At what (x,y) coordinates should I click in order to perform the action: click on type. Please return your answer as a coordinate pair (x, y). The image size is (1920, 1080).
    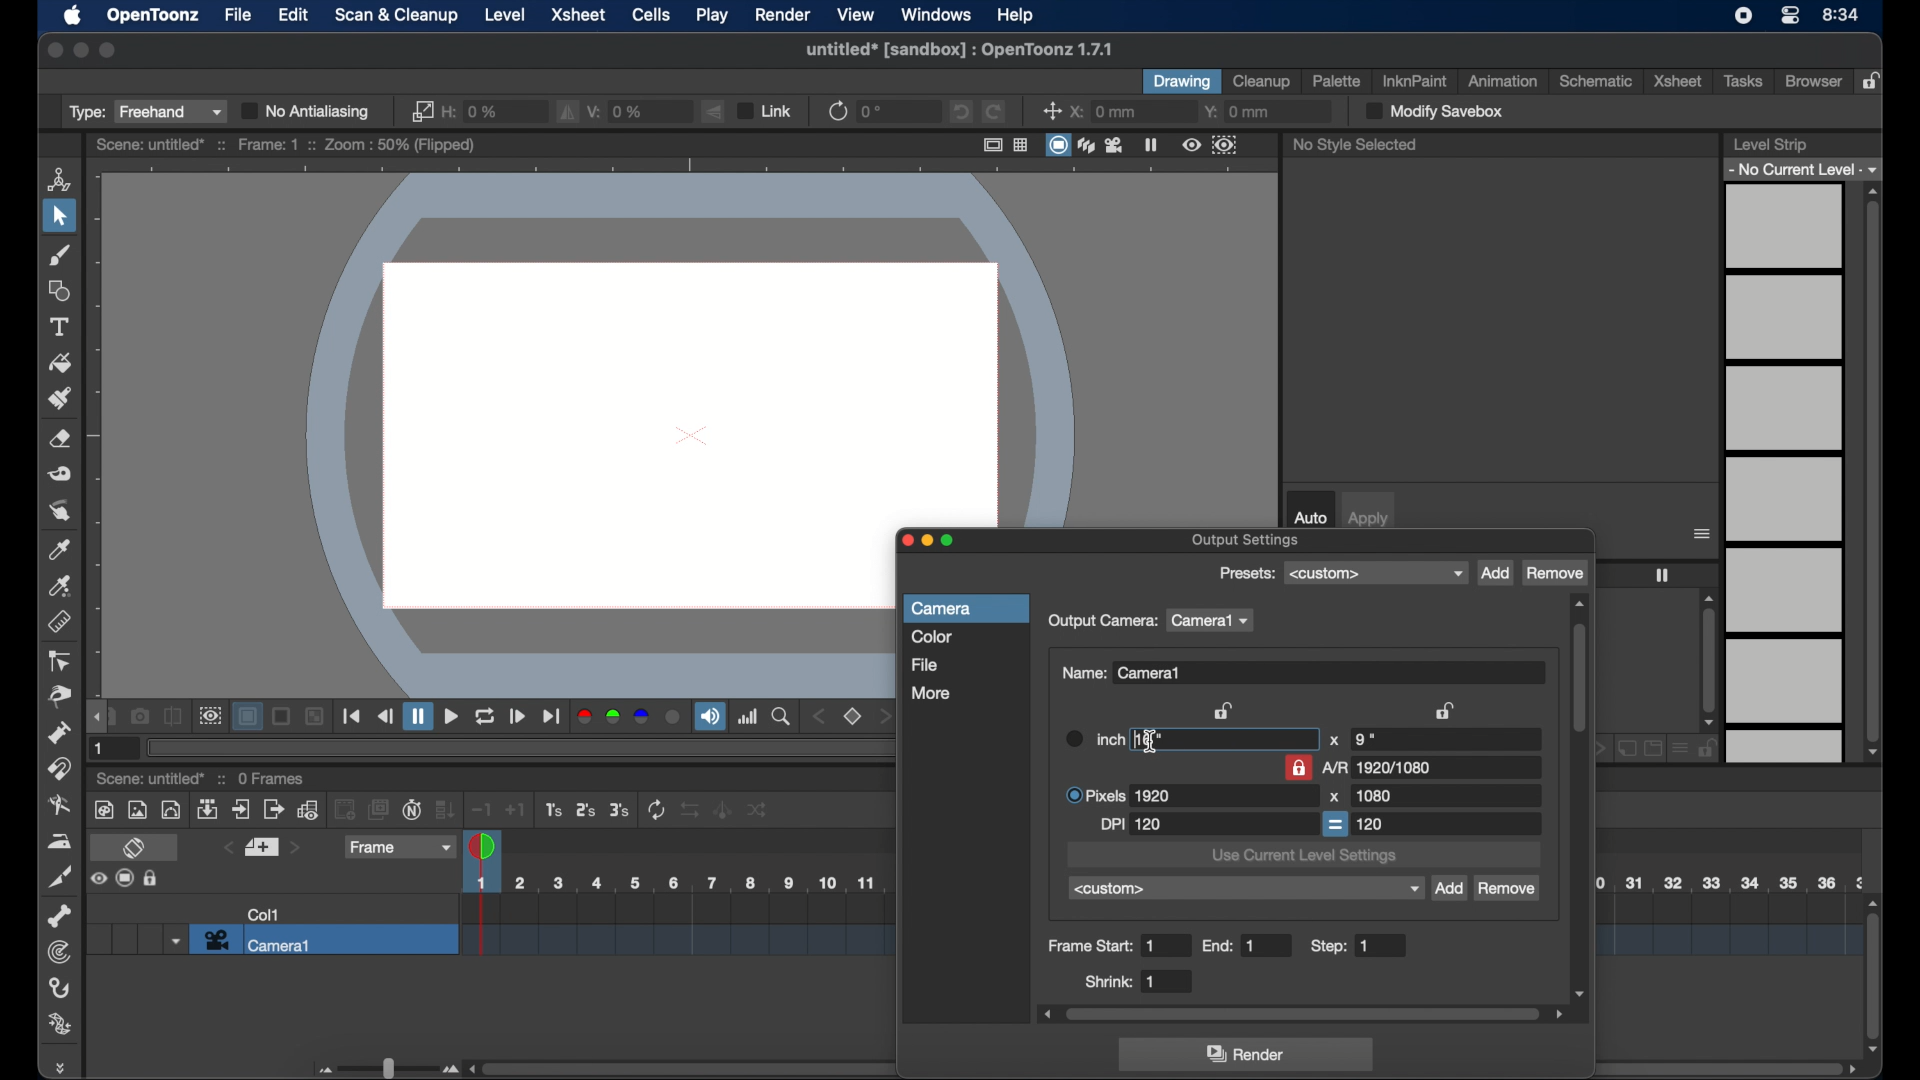
    Looking at the image, I should click on (145, 111).